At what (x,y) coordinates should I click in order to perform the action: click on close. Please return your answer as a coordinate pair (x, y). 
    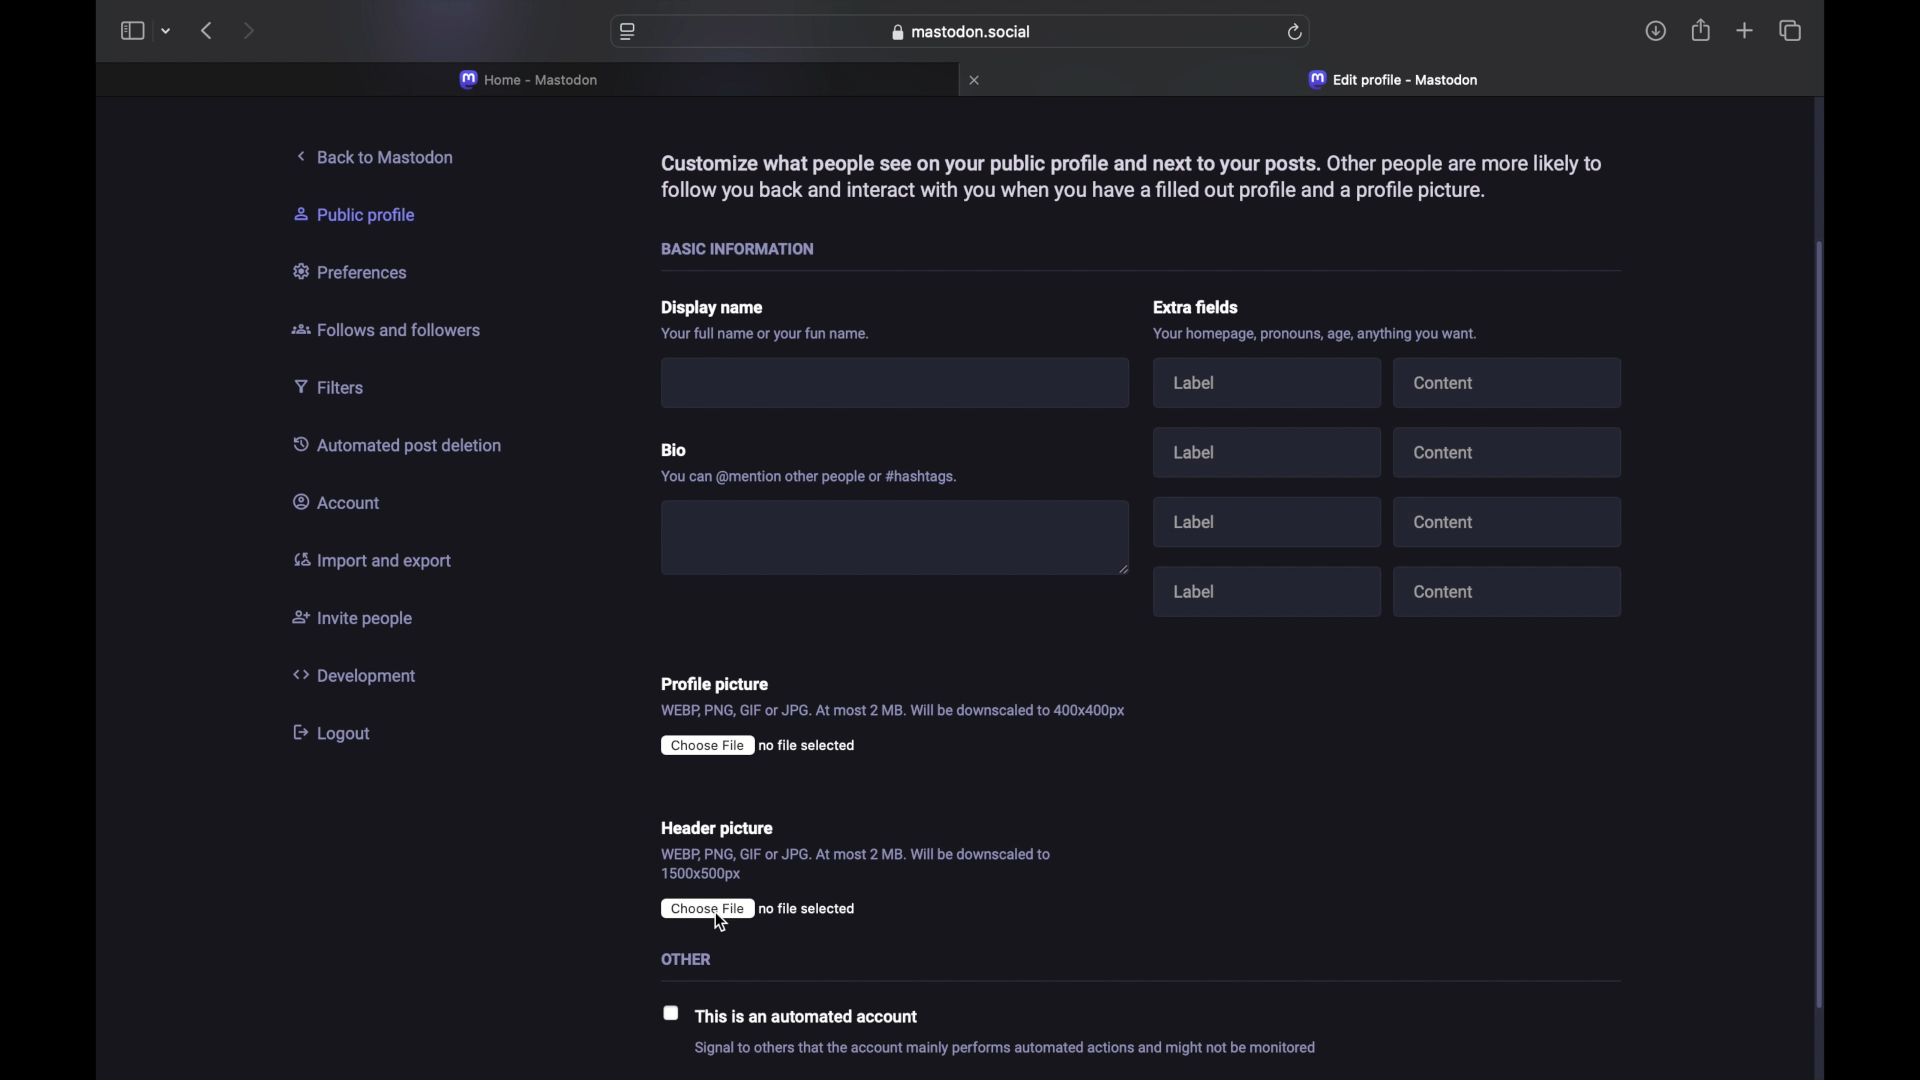
    Looking at the image, I should click on (977, 80).